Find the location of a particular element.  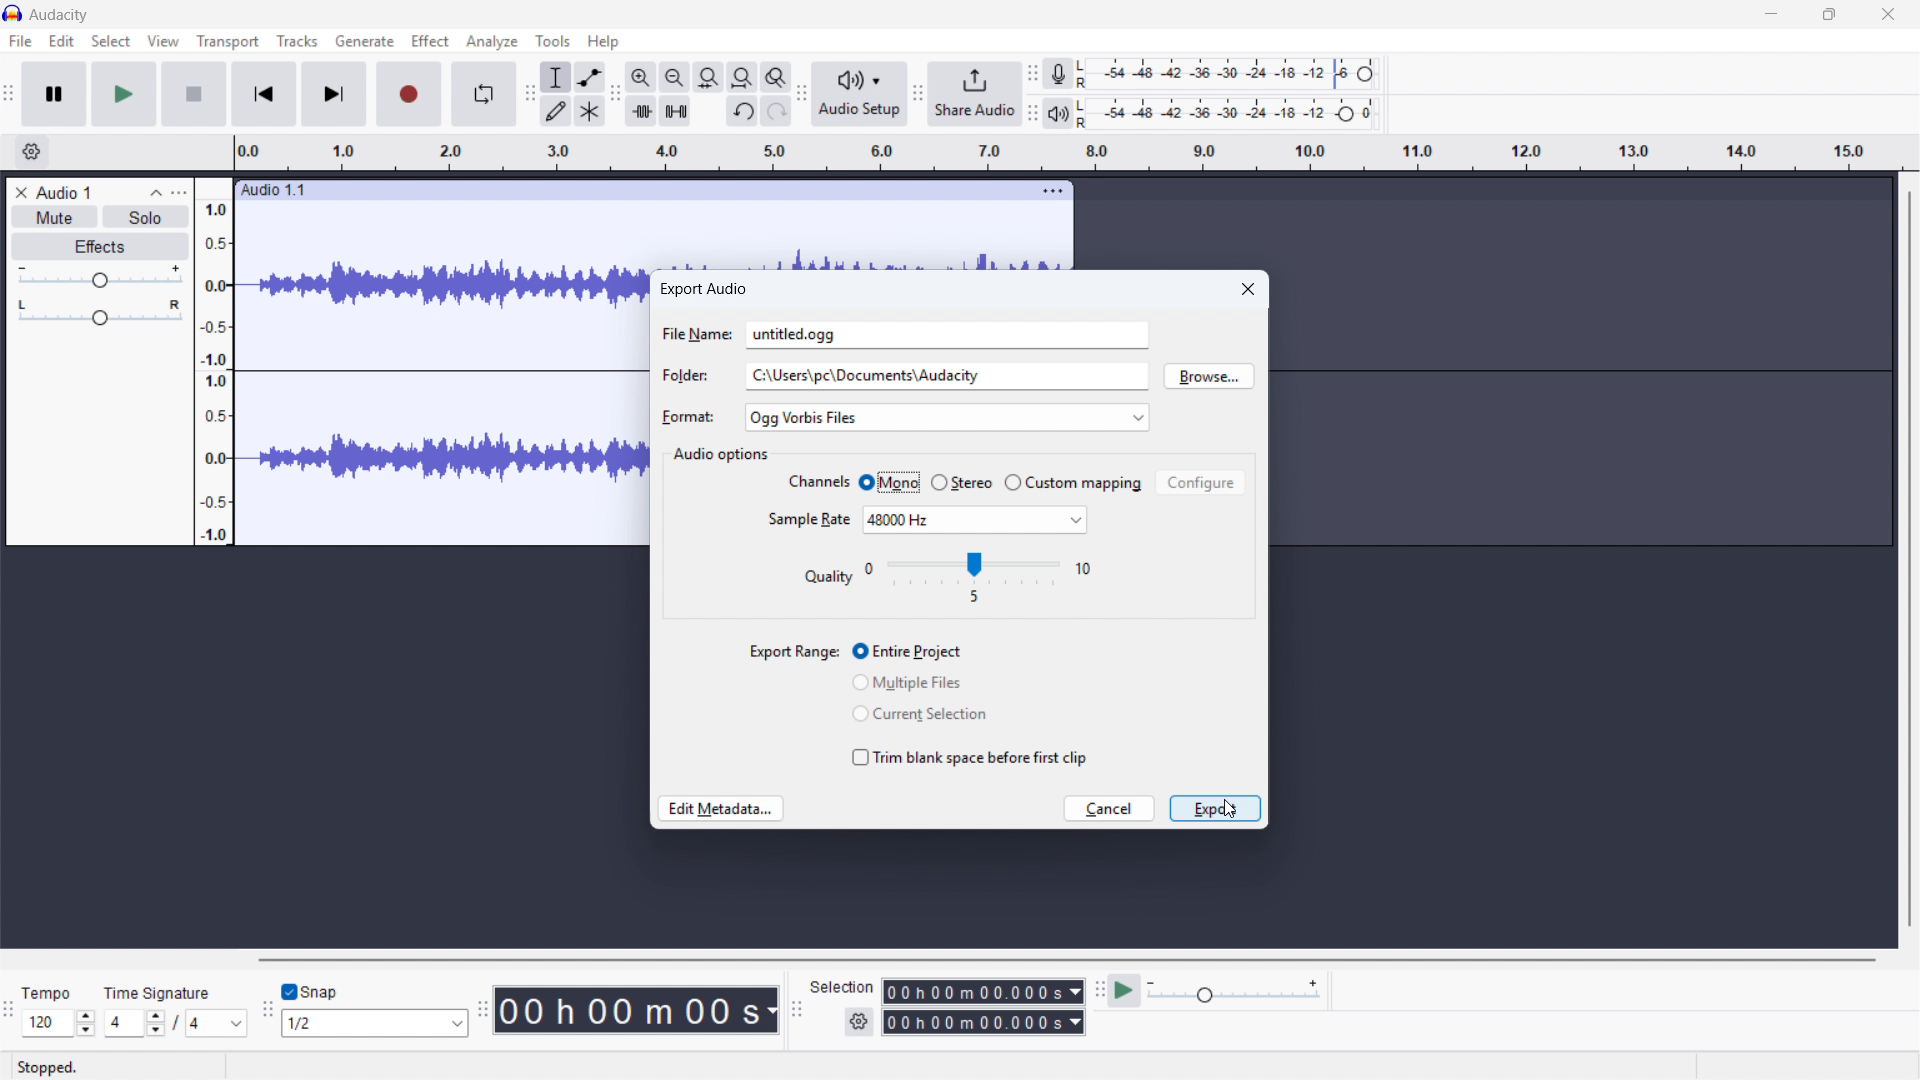

Logo  is located at coordinates (13, 13).